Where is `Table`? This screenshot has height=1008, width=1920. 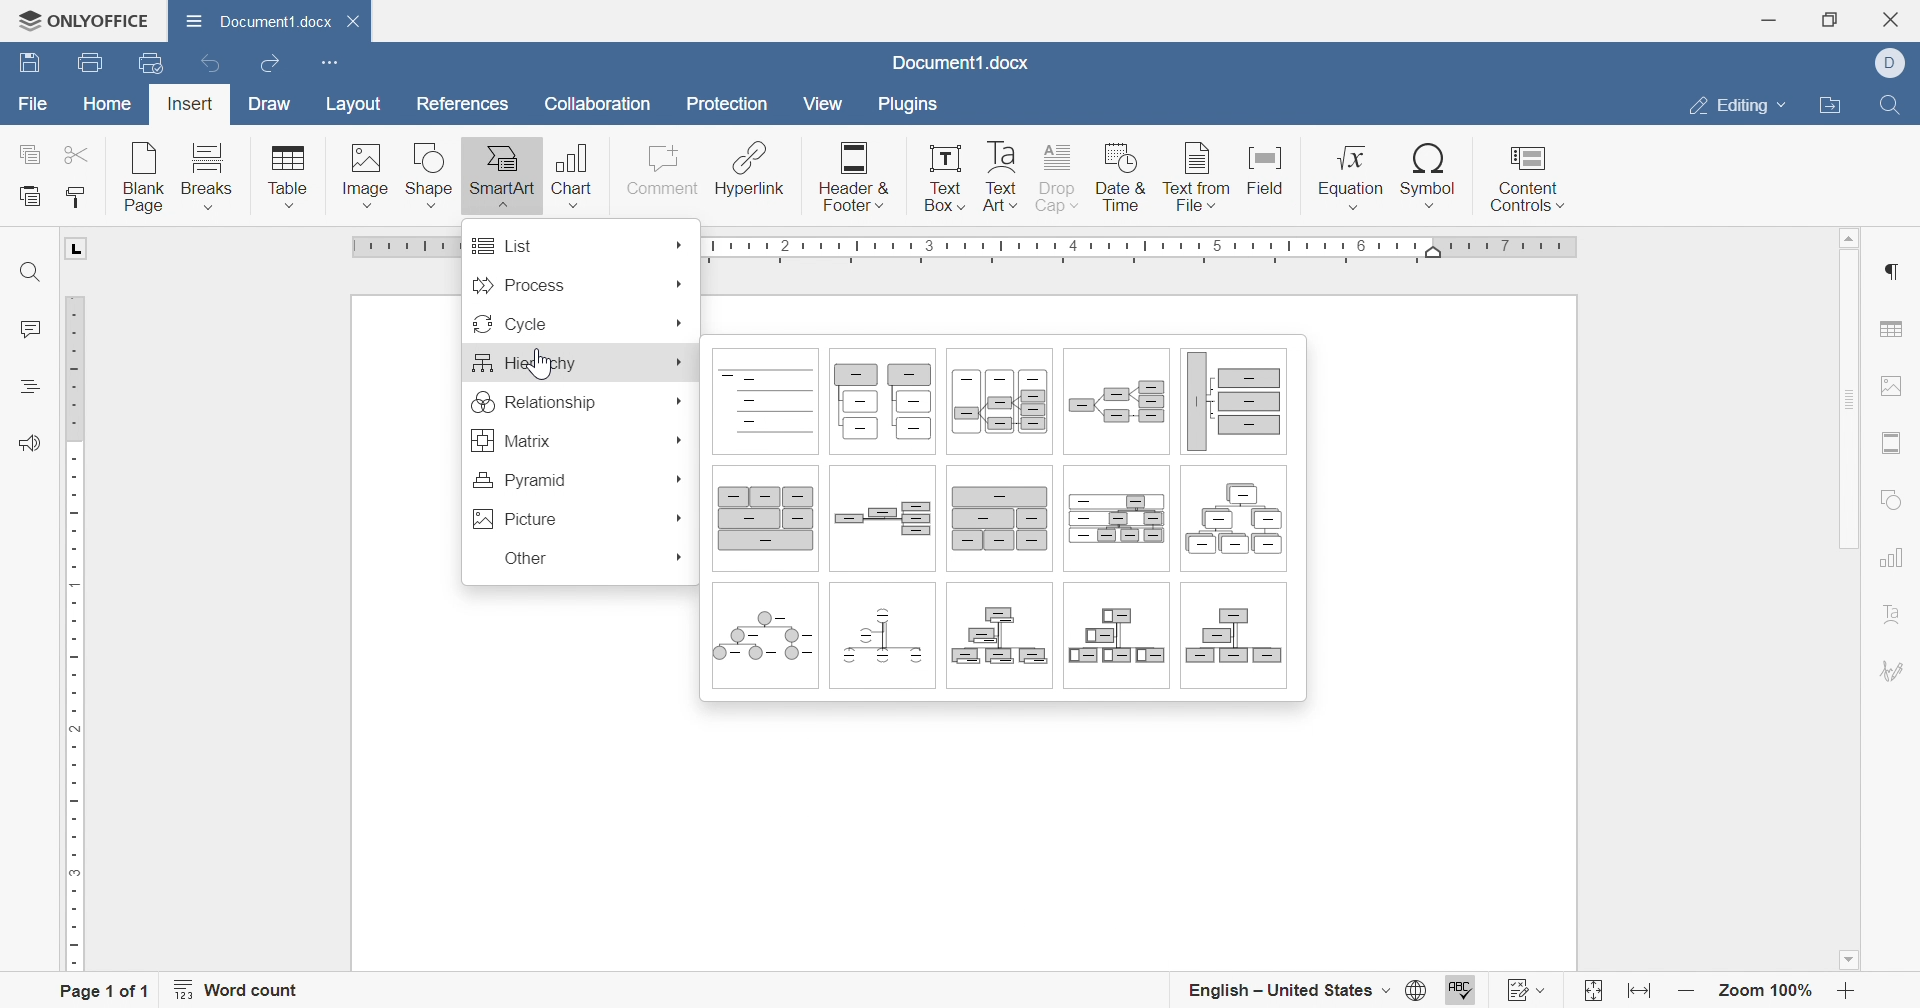 Table is located at coordinates (289, 177).